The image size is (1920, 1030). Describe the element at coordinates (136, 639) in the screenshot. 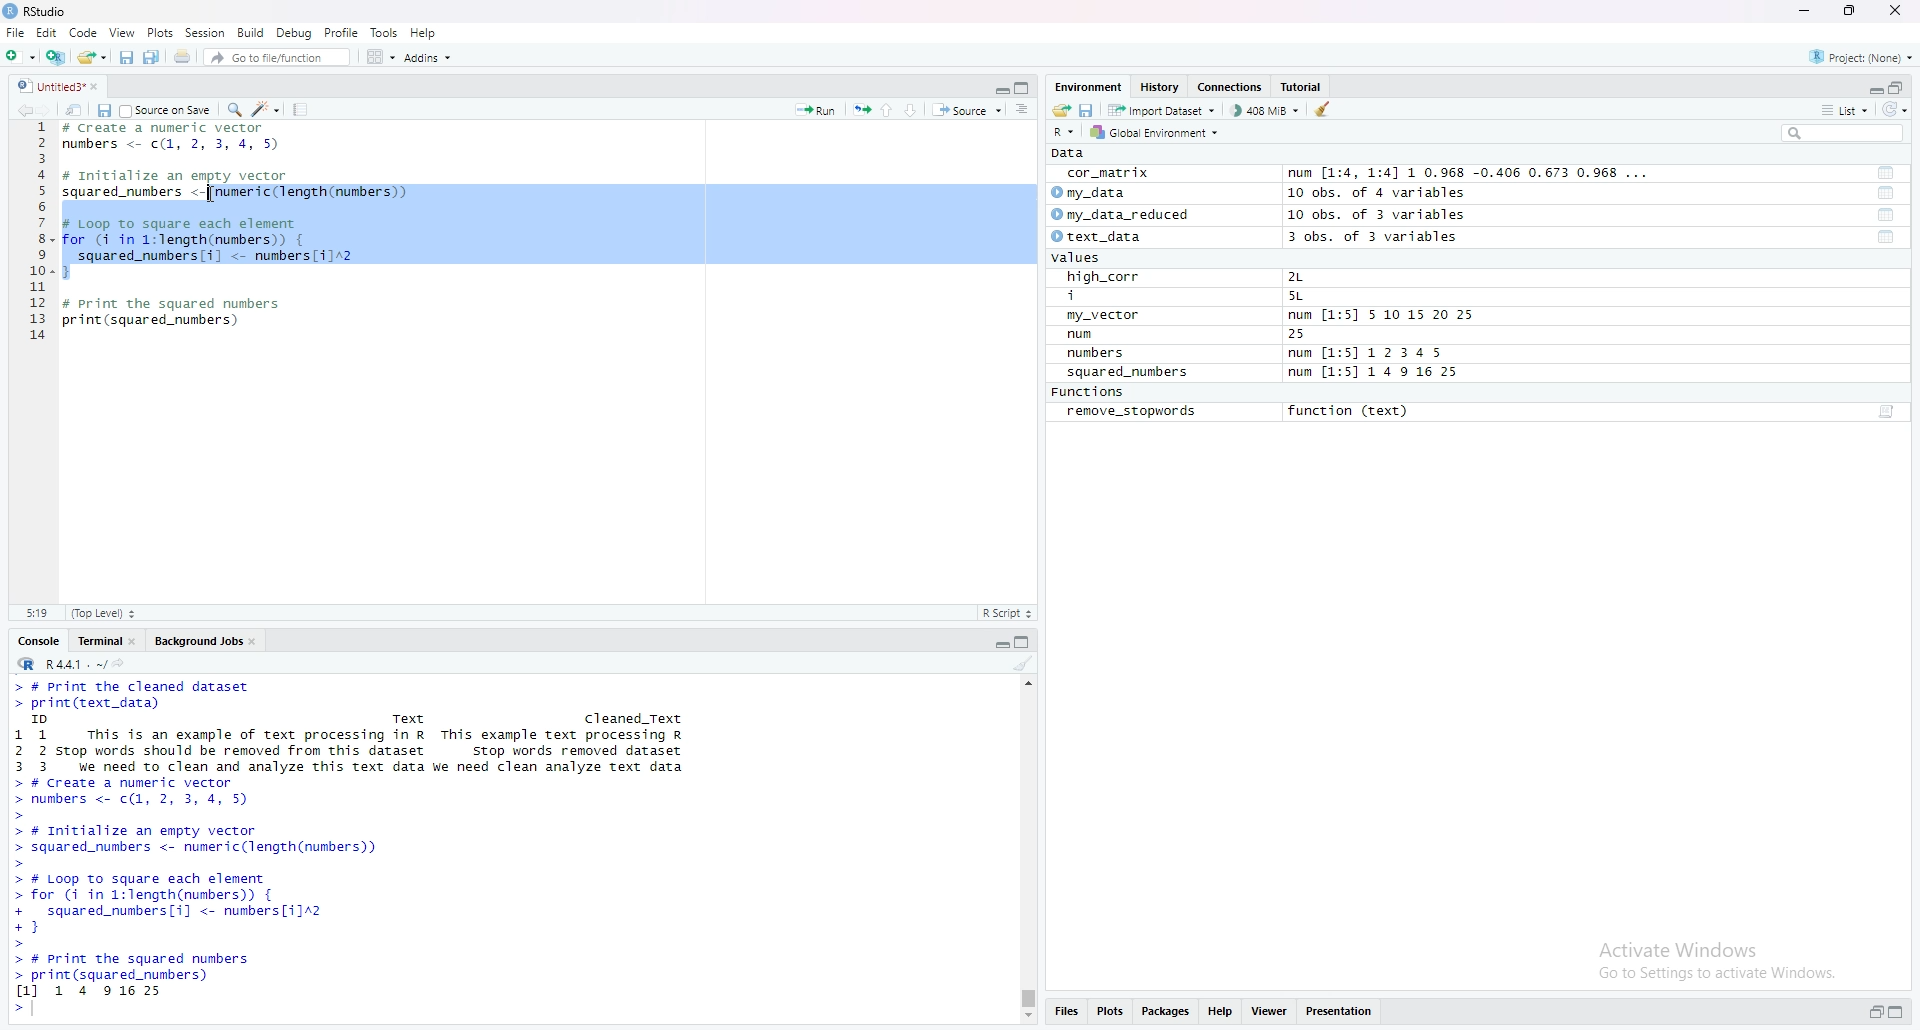

I see `close` at that location.